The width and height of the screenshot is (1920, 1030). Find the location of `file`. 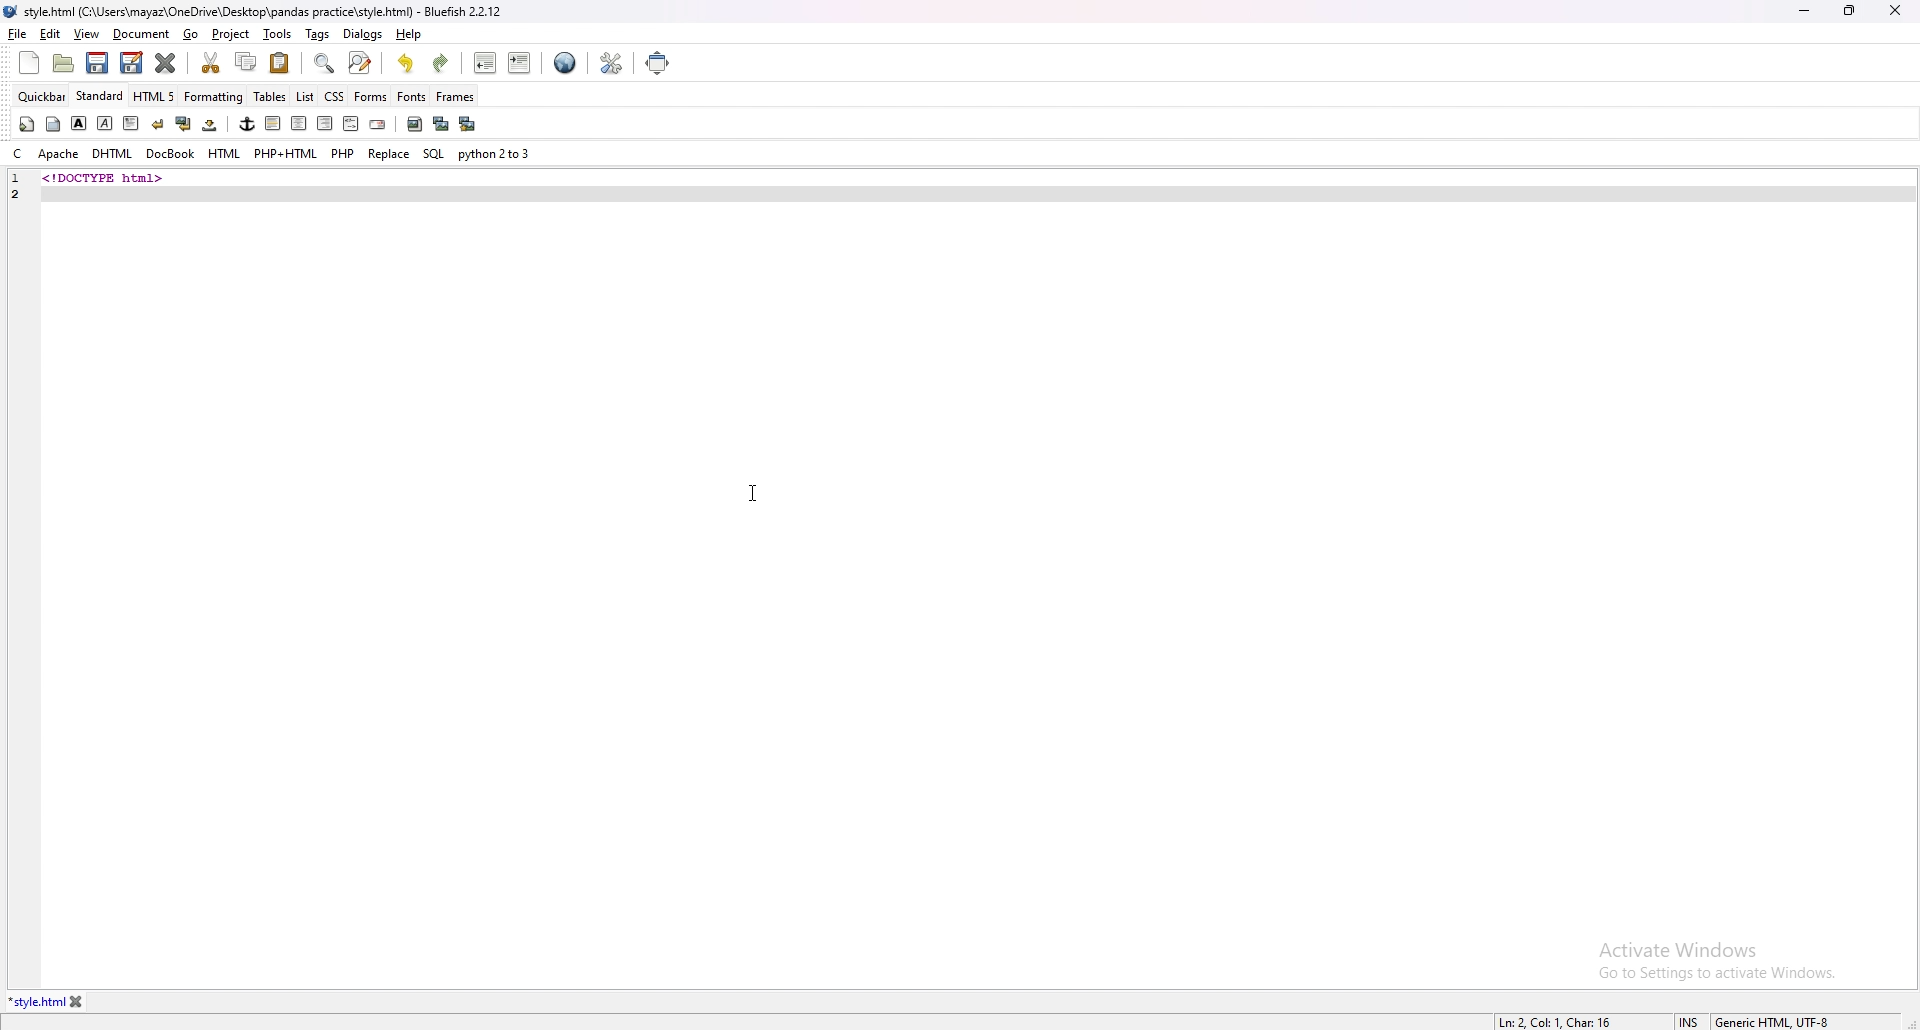

file is located at coordinates (18, 33).